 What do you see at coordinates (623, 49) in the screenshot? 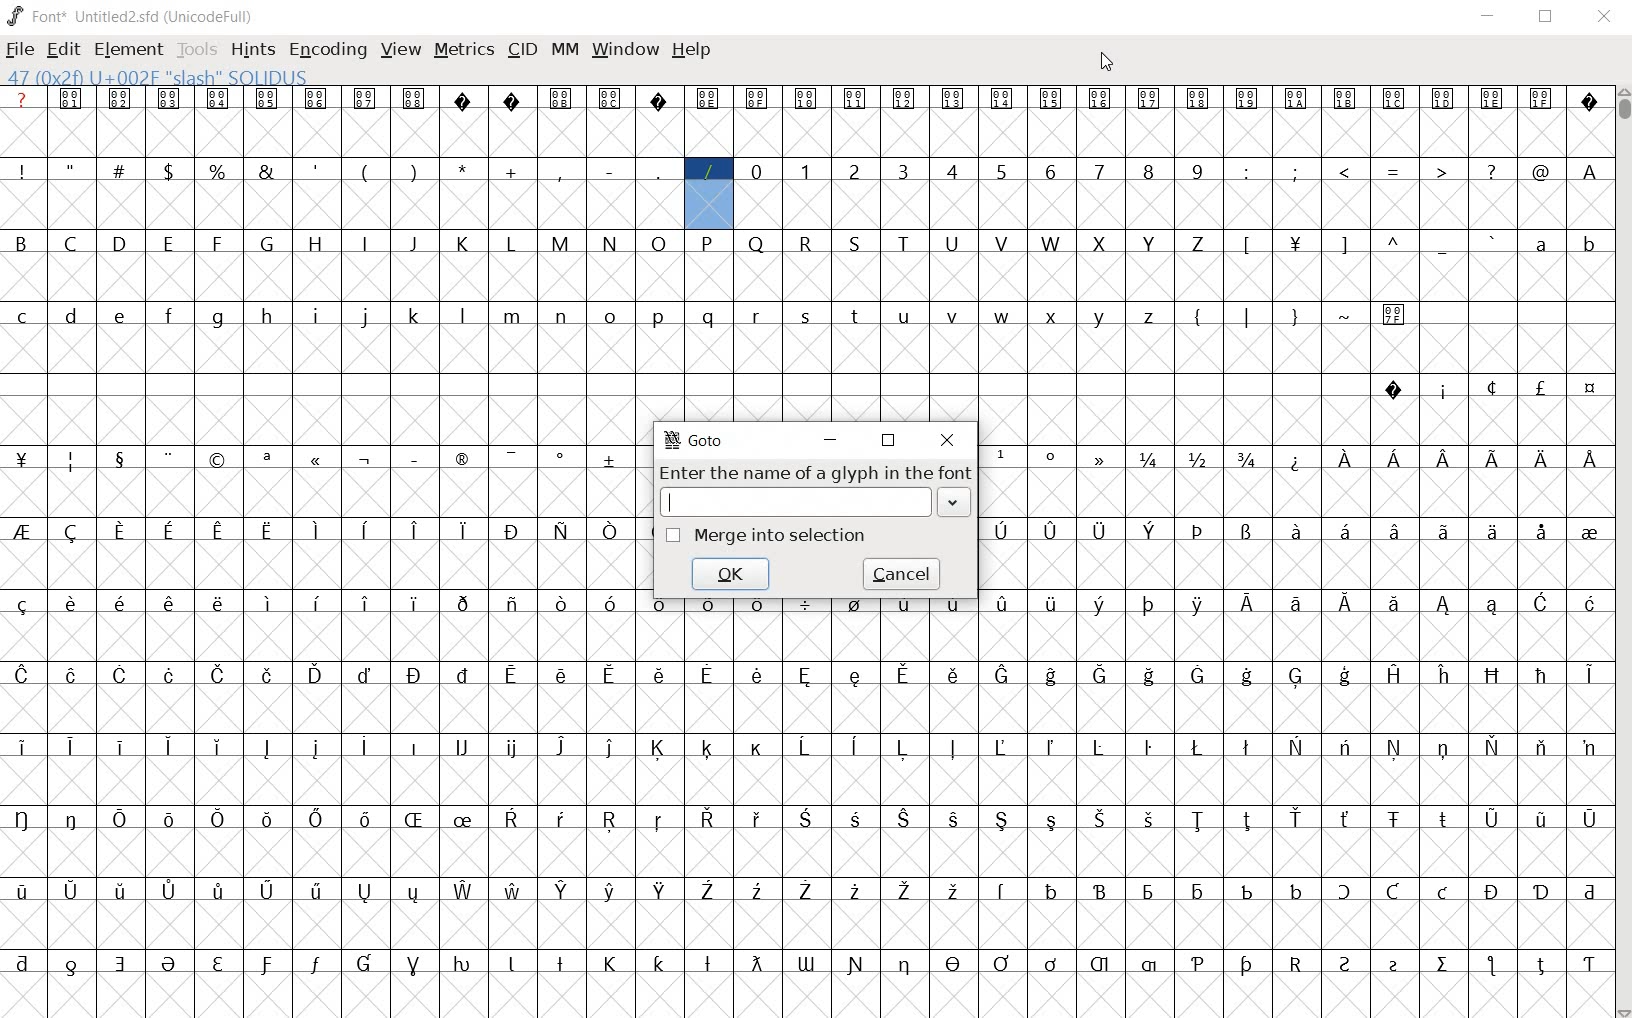
I see `WINDOW` at bounding box center [623, 49].